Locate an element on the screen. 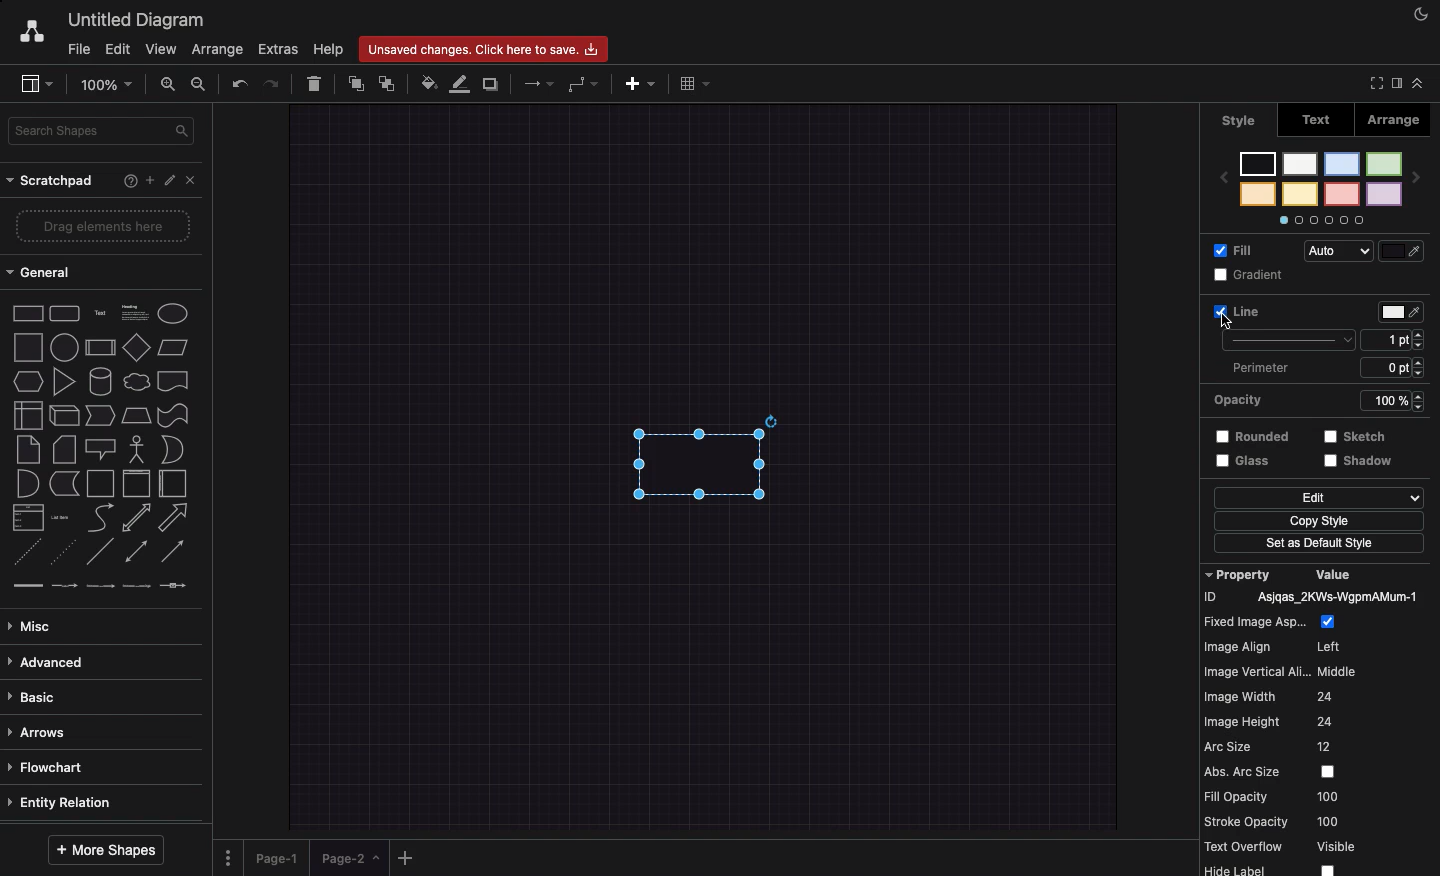 The width and height of the screenshot is (1440, 876). Night mode is located at coordinates (1421, 15).